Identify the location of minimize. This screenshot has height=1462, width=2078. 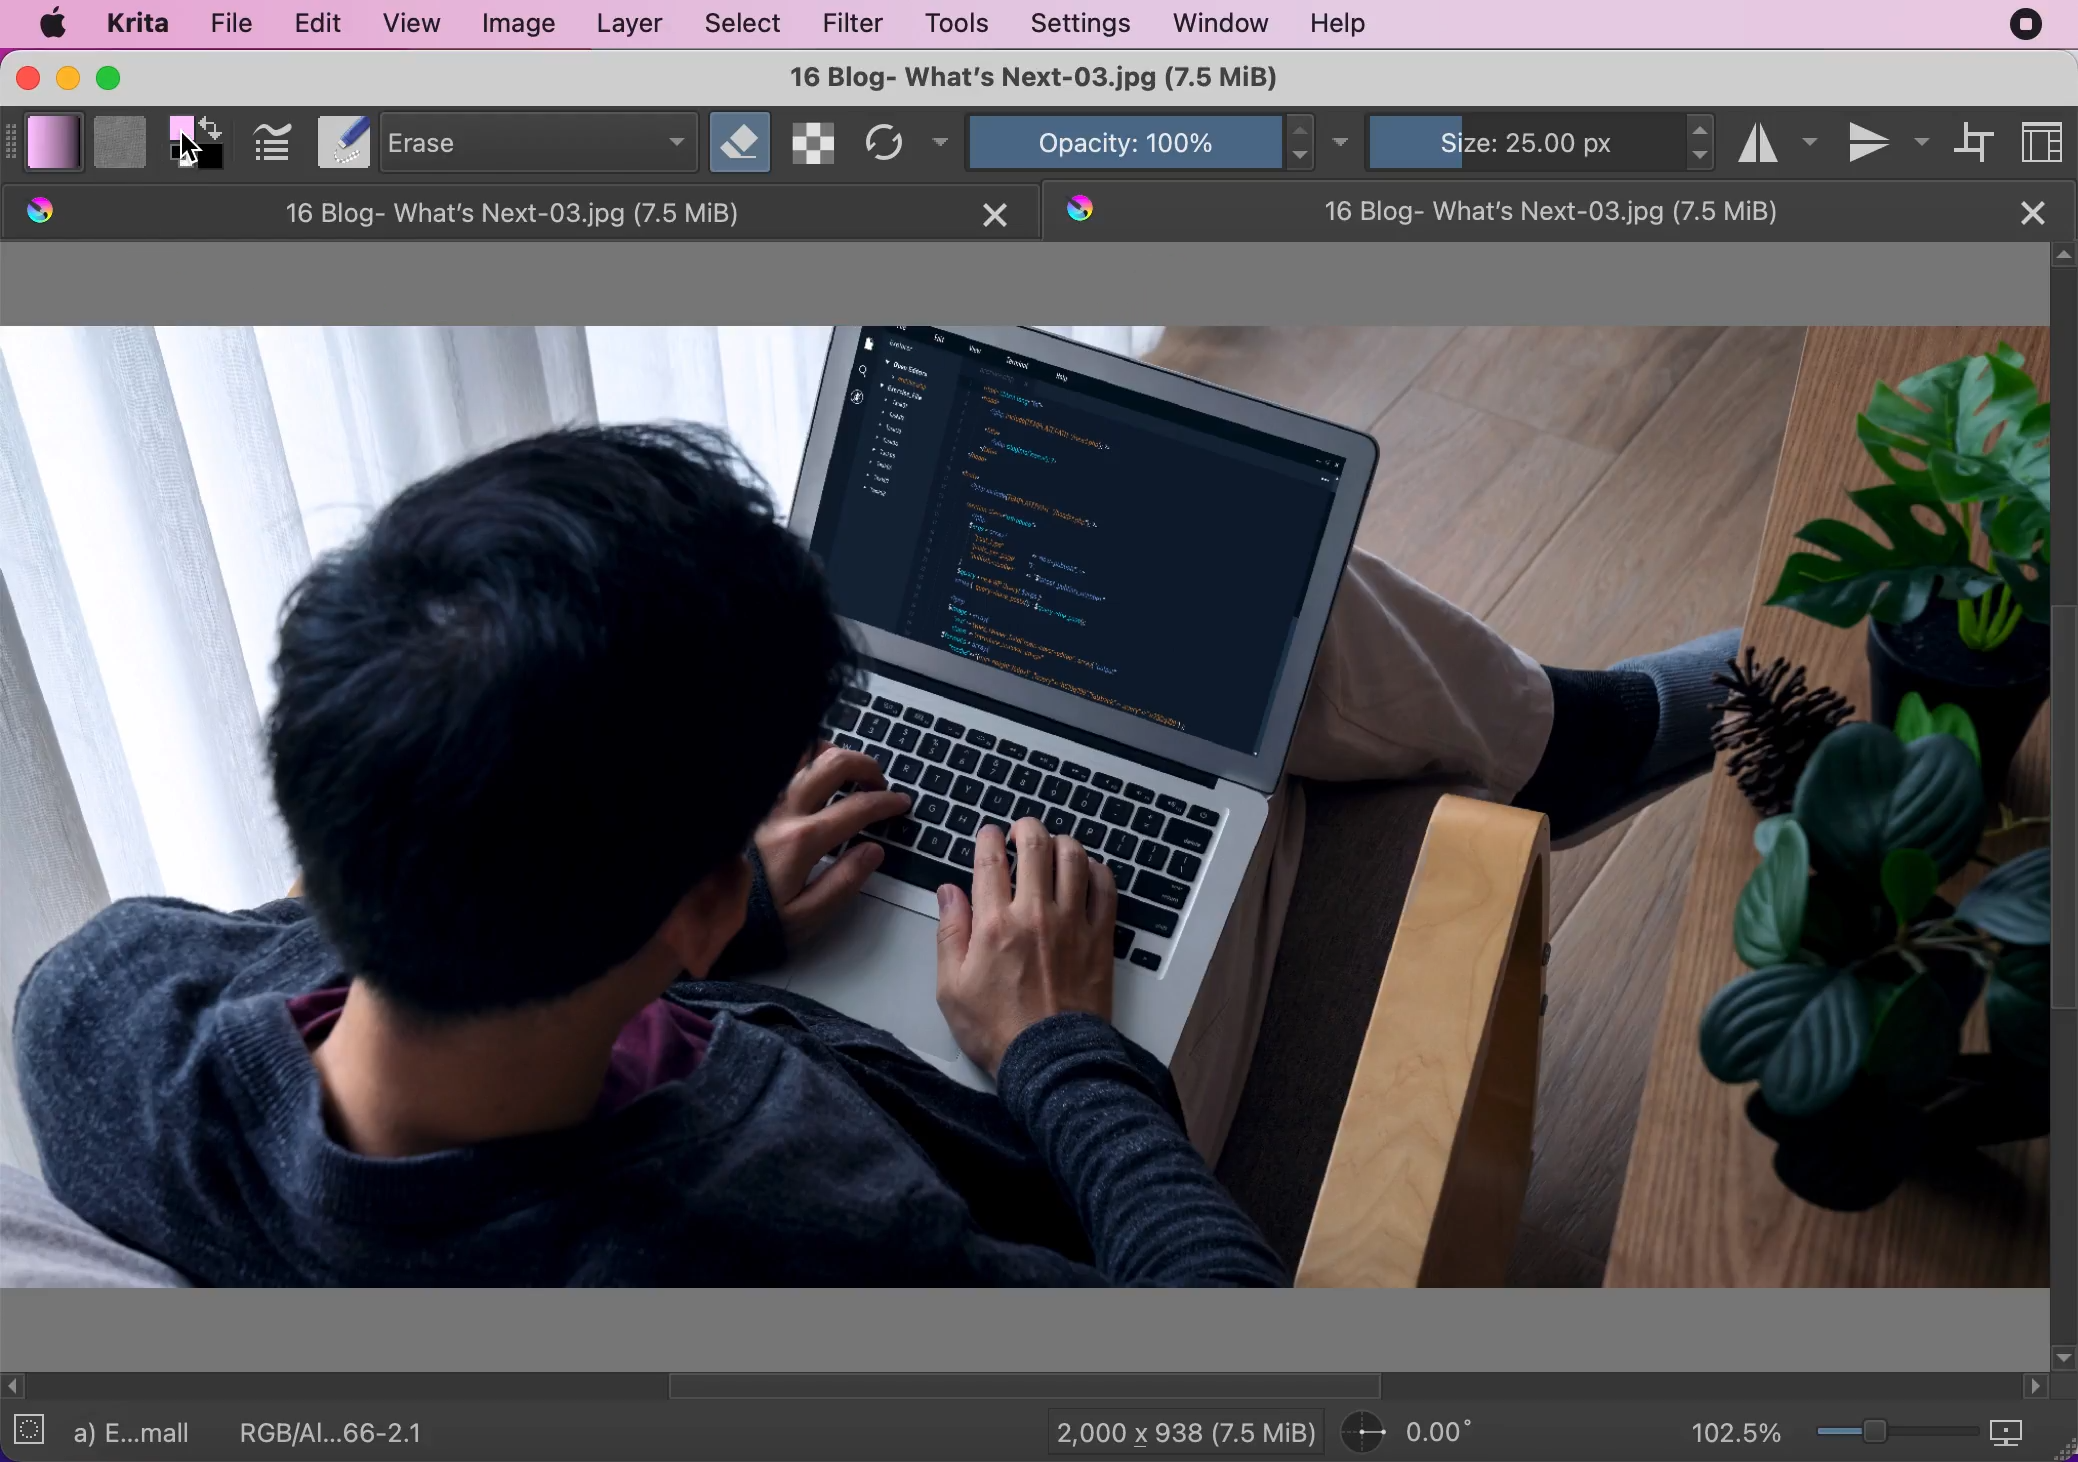
(68, 80).